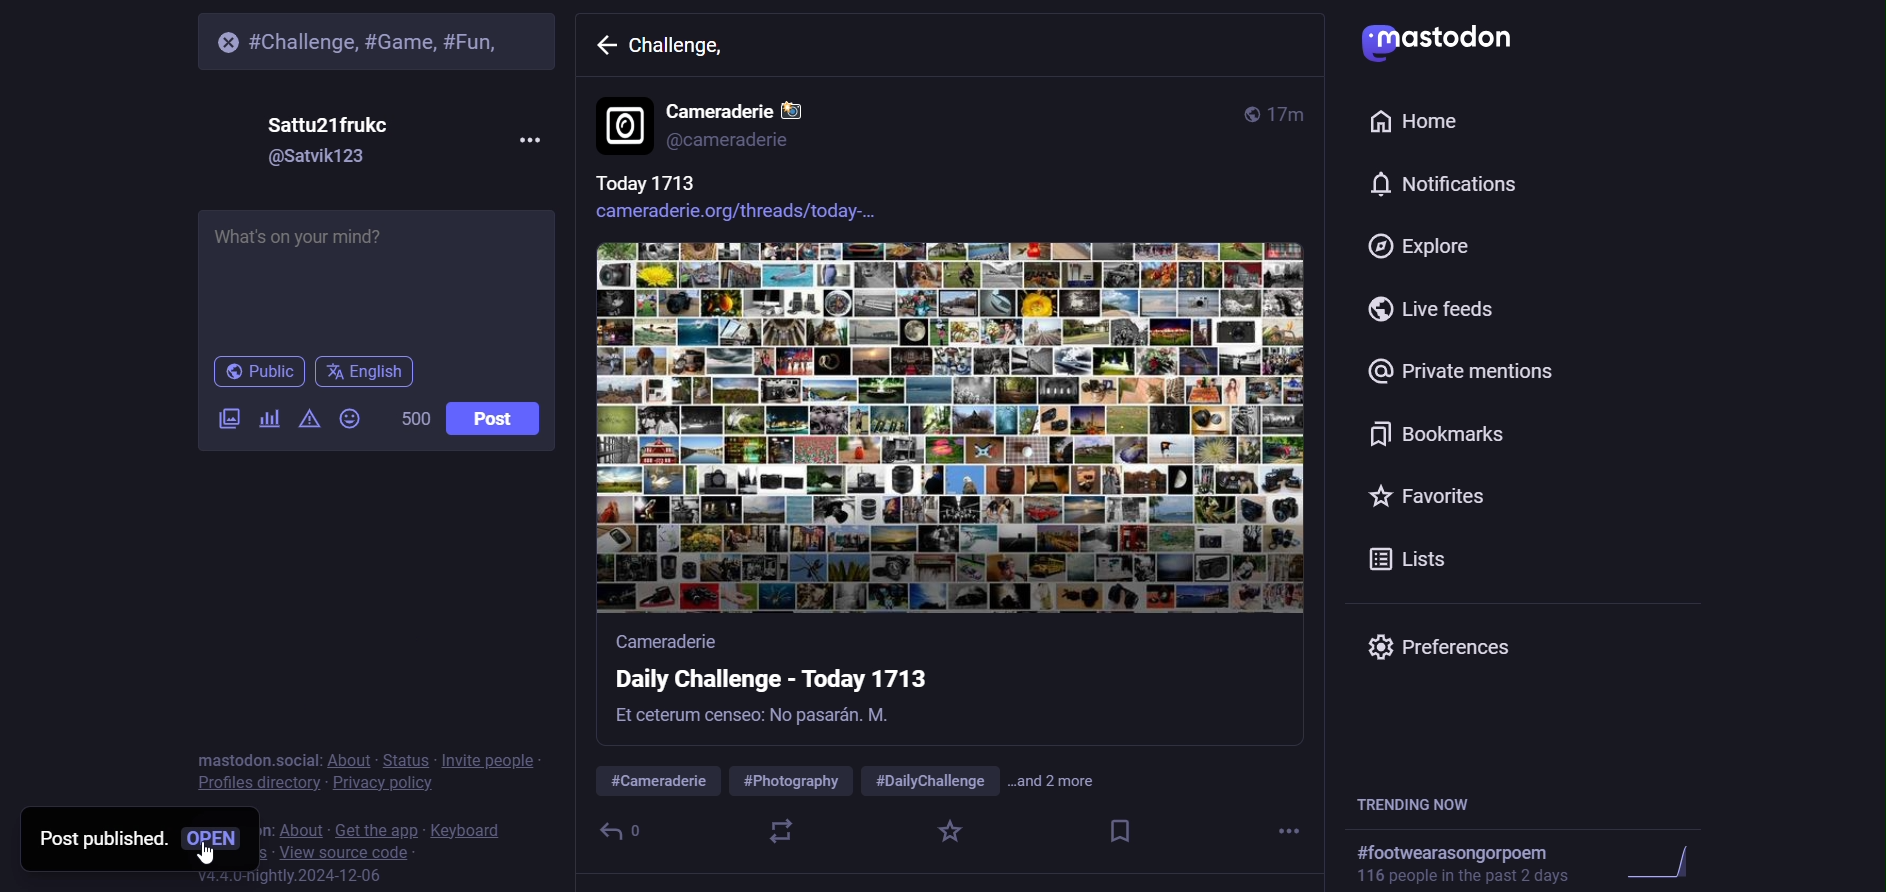  I want to click on and 2 more, so click(1072, 781).